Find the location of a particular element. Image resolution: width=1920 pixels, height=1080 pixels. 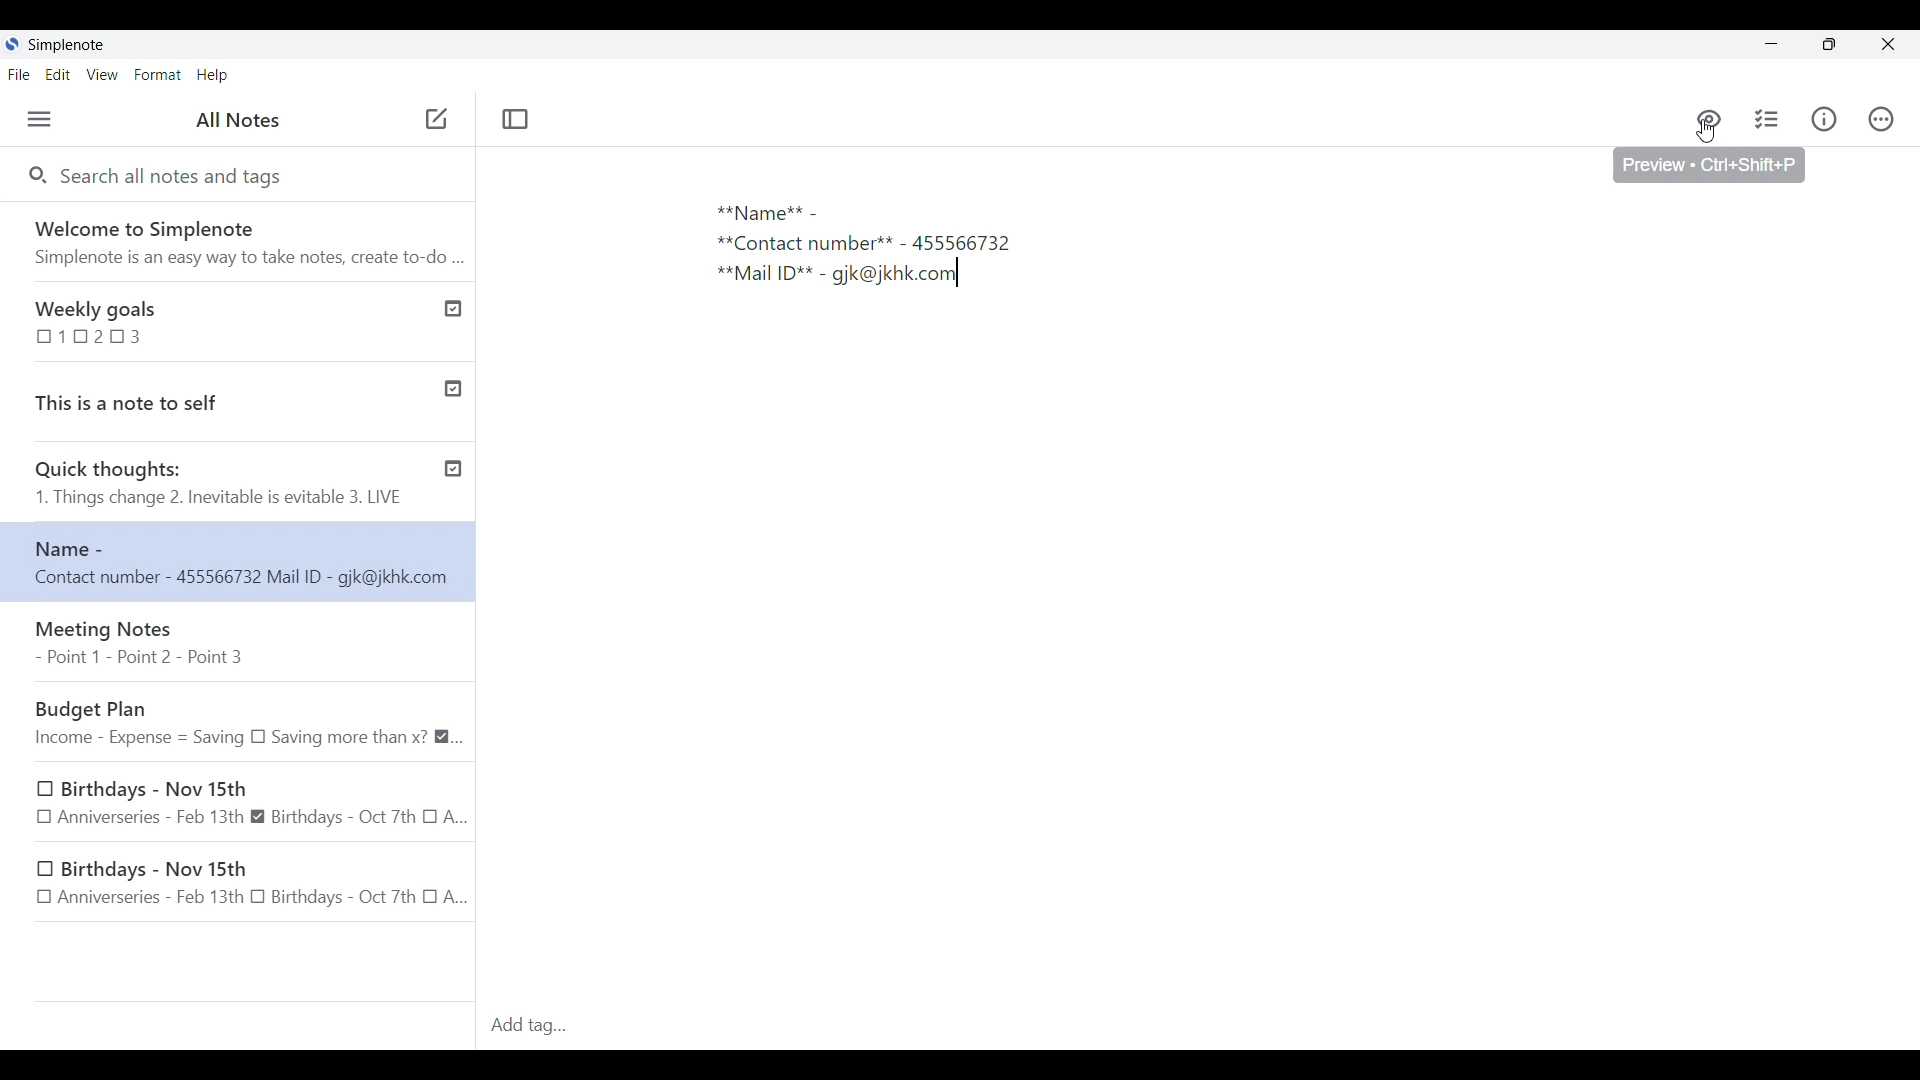

Toggle focus mode is located at coordinates (517, 120).